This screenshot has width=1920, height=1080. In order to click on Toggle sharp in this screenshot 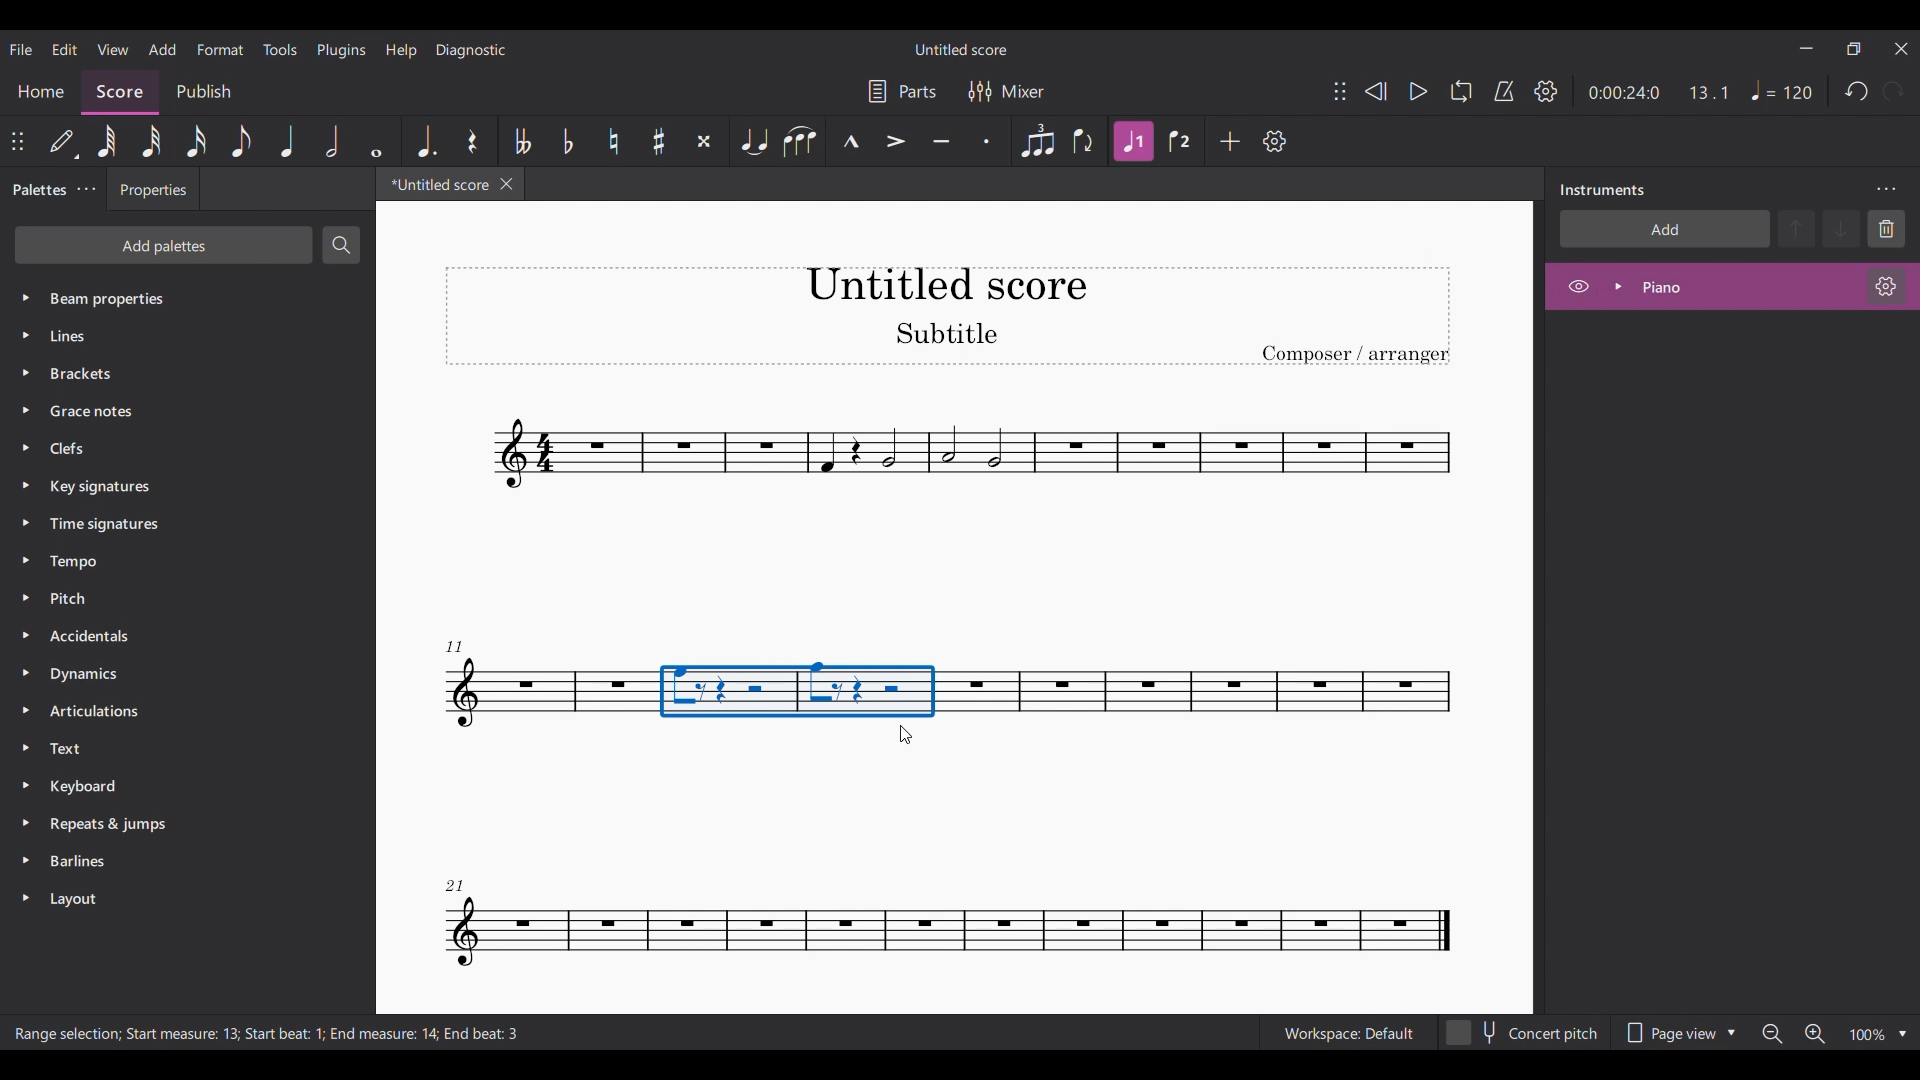, I will do `click(659, 141)`.